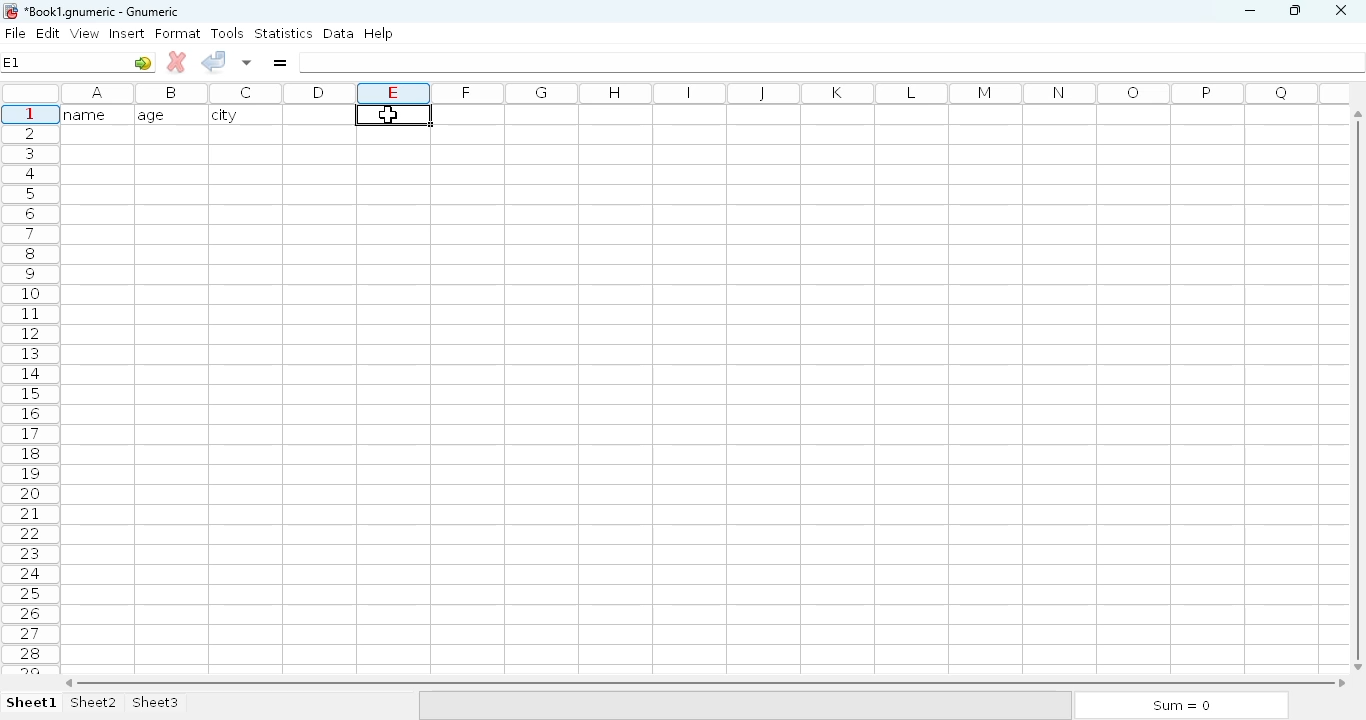 This screenshot has height=720, width=1366. Describe the element at coordinates (177, 62) in the screenshot. I see `cancel change` at that location.